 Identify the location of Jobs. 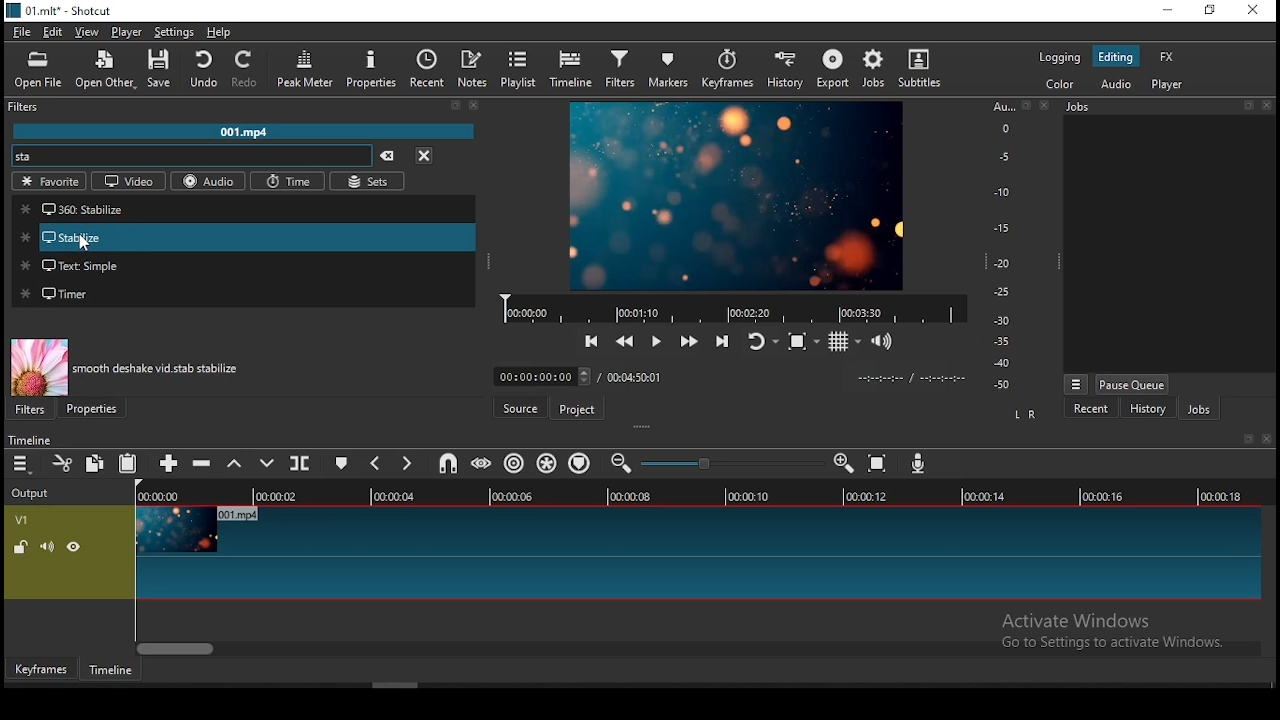
(1084, 107).